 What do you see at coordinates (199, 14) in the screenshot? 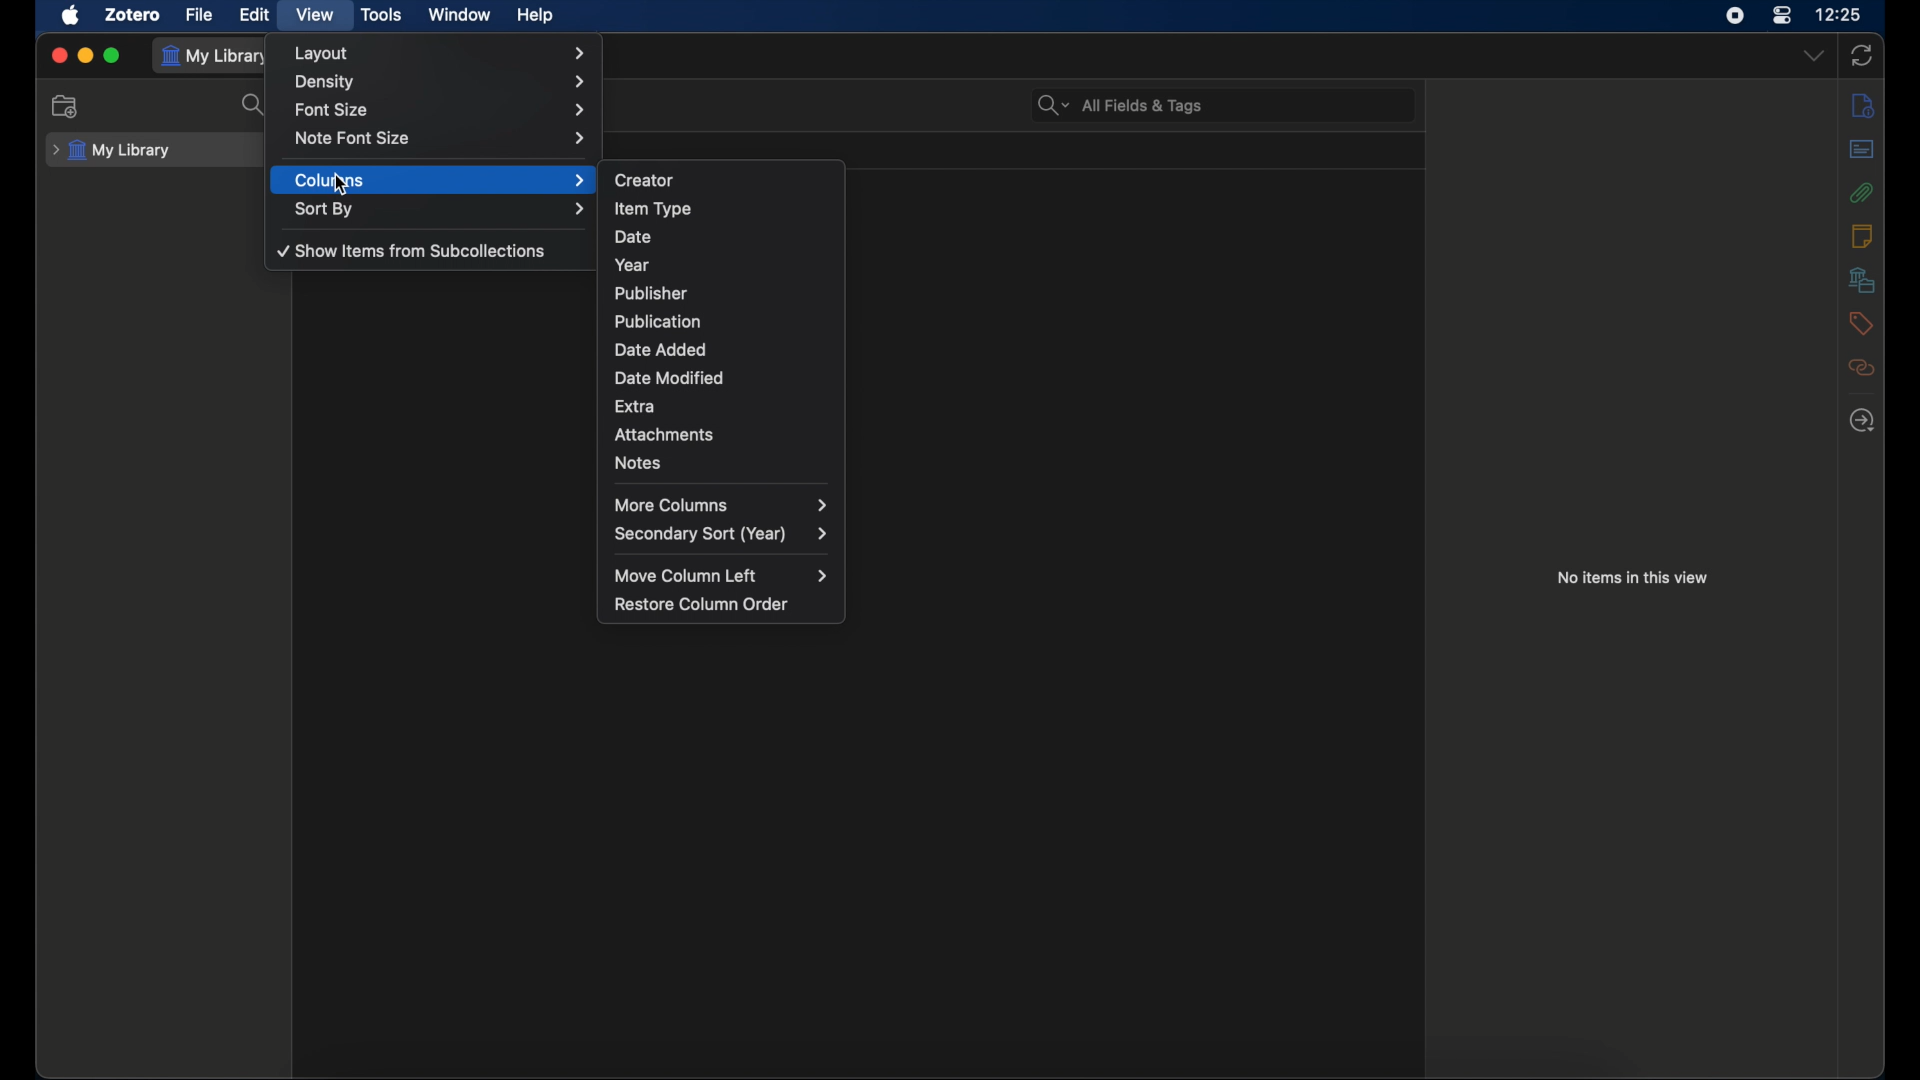
I see `file` at bounding box center [199, 14].